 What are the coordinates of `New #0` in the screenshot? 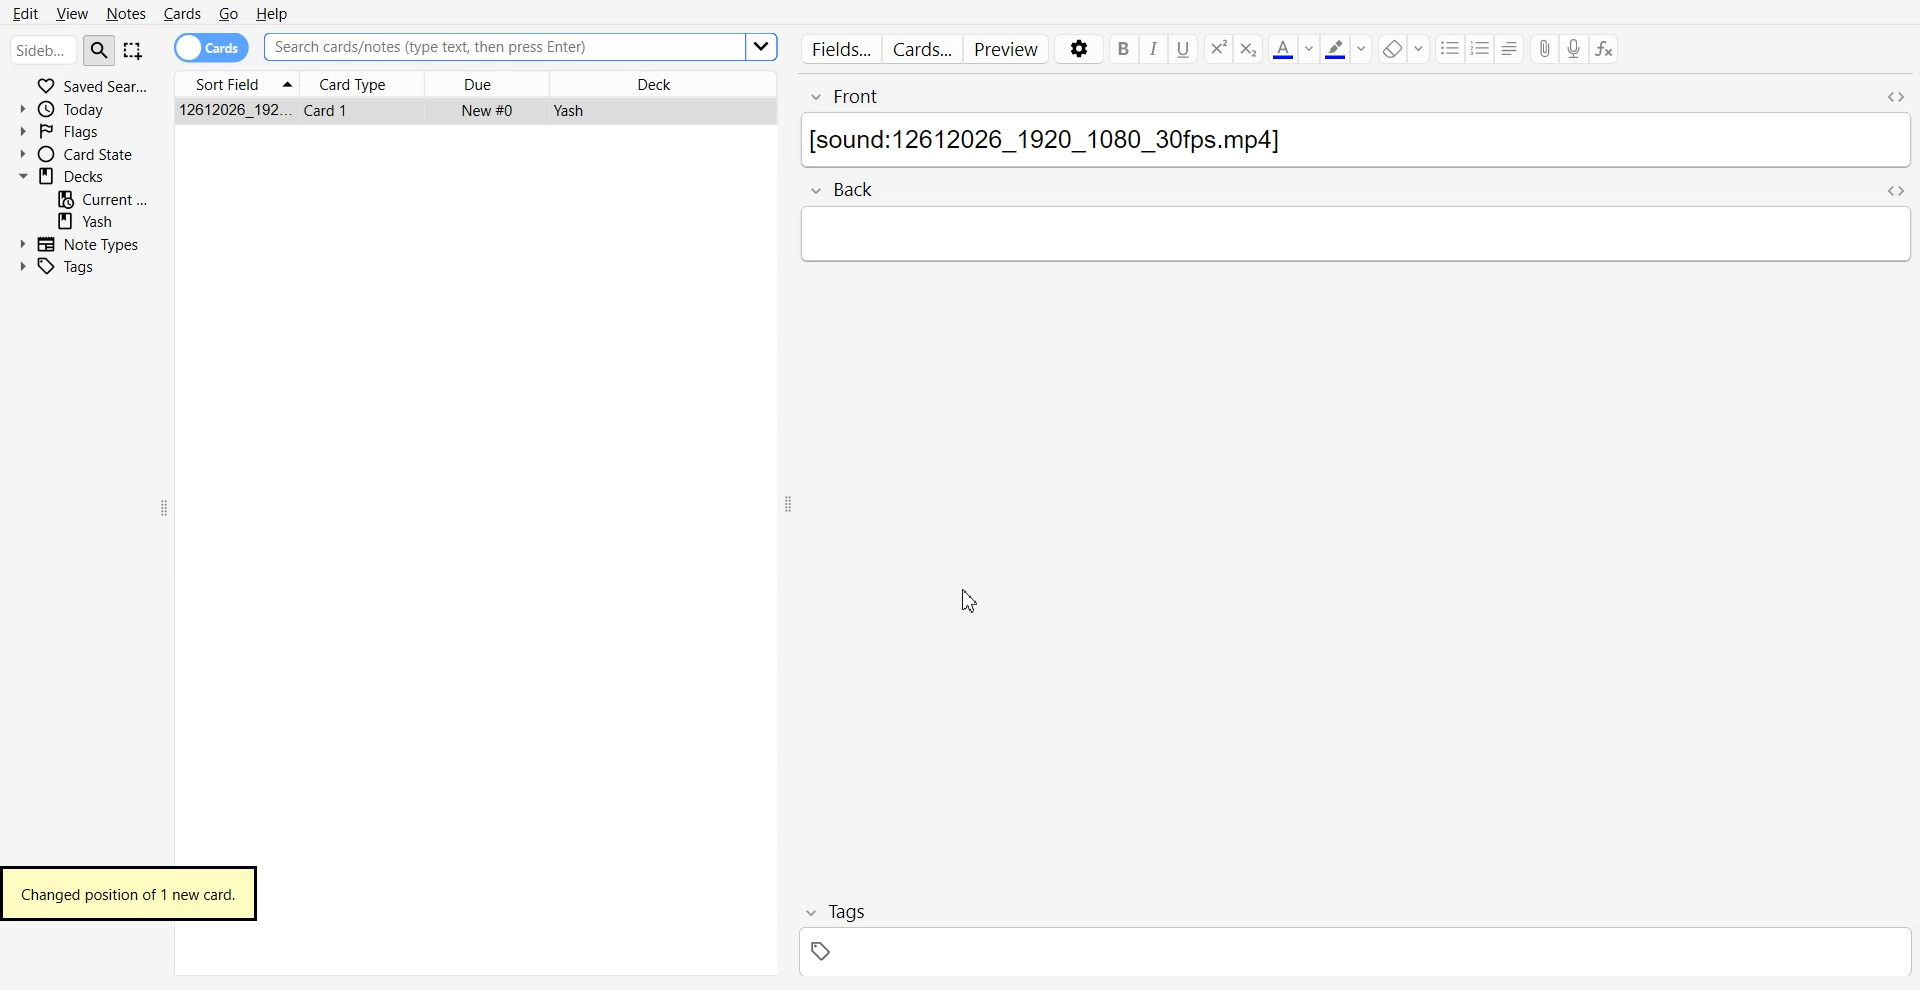 It's located at (490, 110).